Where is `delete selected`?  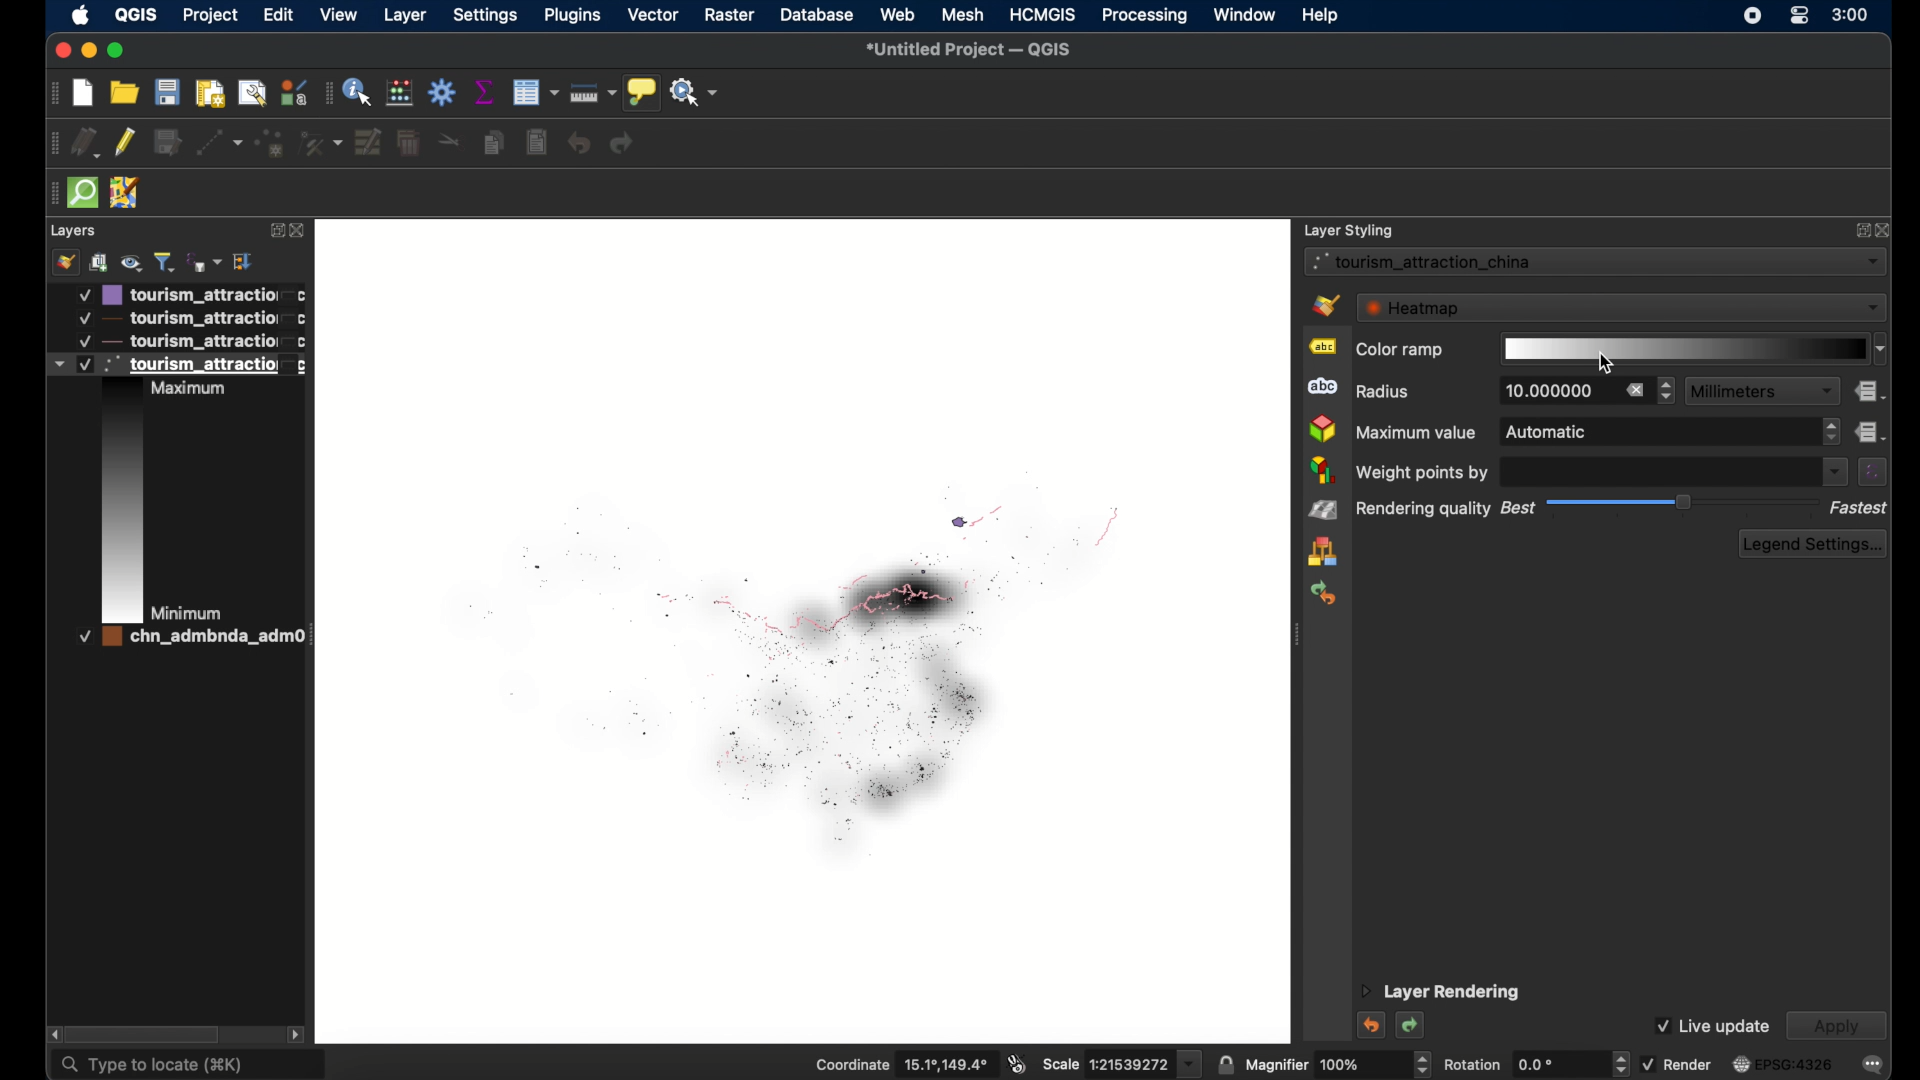 delete selected is located at coordinates (408, 142).